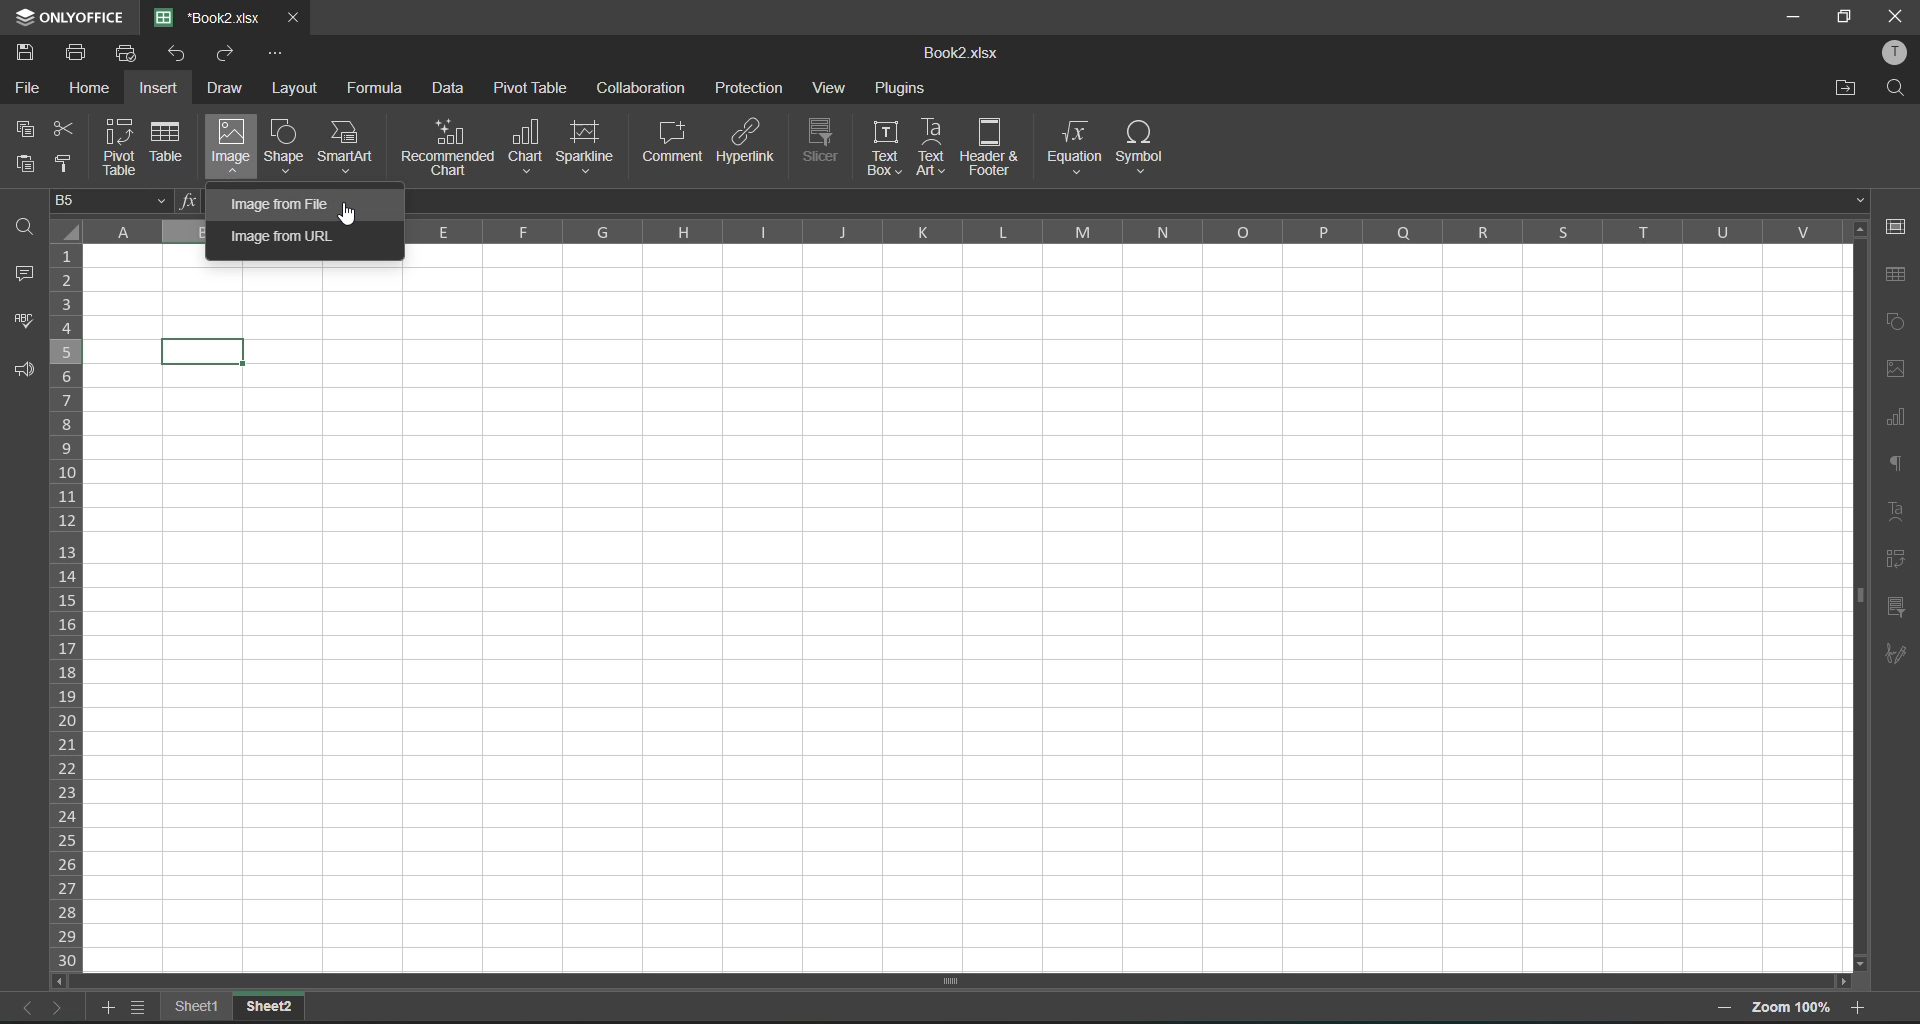 This screenshot has height=1024, width=1920. Describe the element at coordinates (1896, 51) in the screenshot. I see `profile` at that location.